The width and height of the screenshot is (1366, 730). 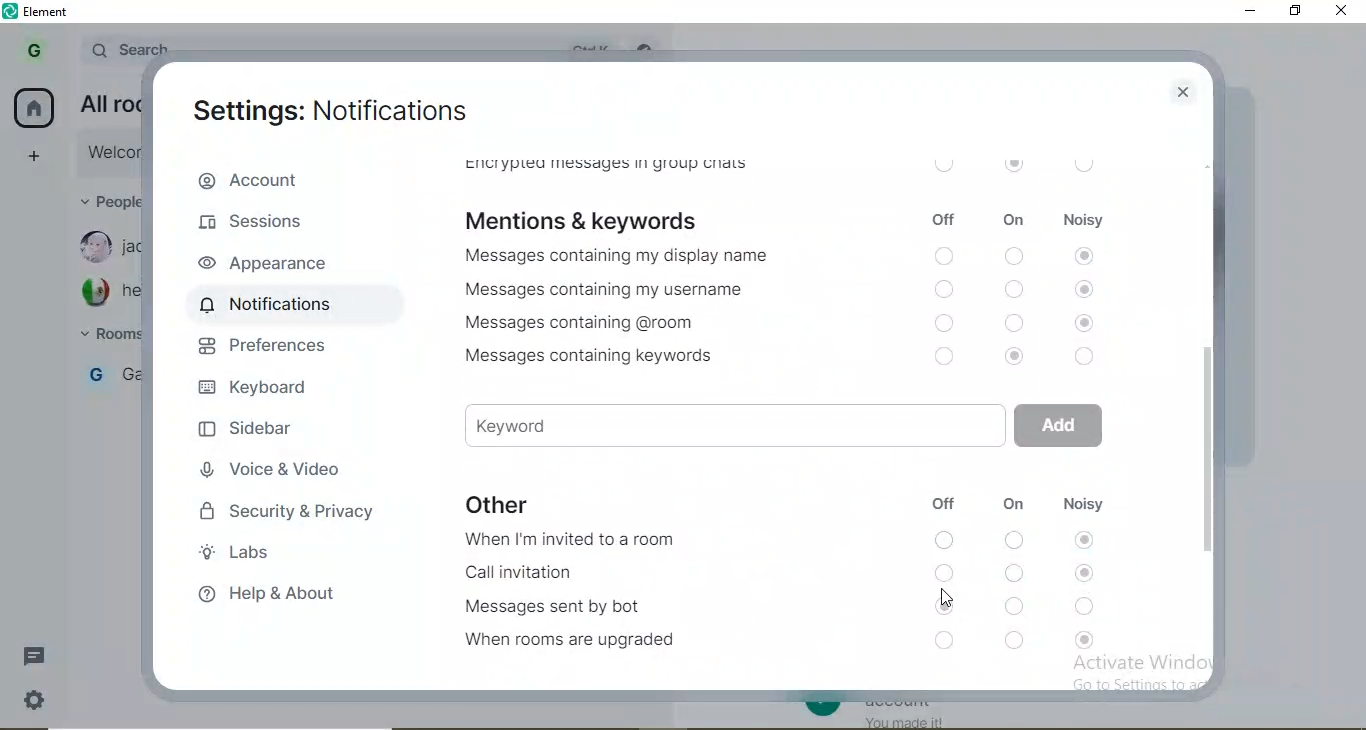 What do you see at coordinates (107, 154) in the screenshot?
I see `link new device` at bounding box center [107, 154].